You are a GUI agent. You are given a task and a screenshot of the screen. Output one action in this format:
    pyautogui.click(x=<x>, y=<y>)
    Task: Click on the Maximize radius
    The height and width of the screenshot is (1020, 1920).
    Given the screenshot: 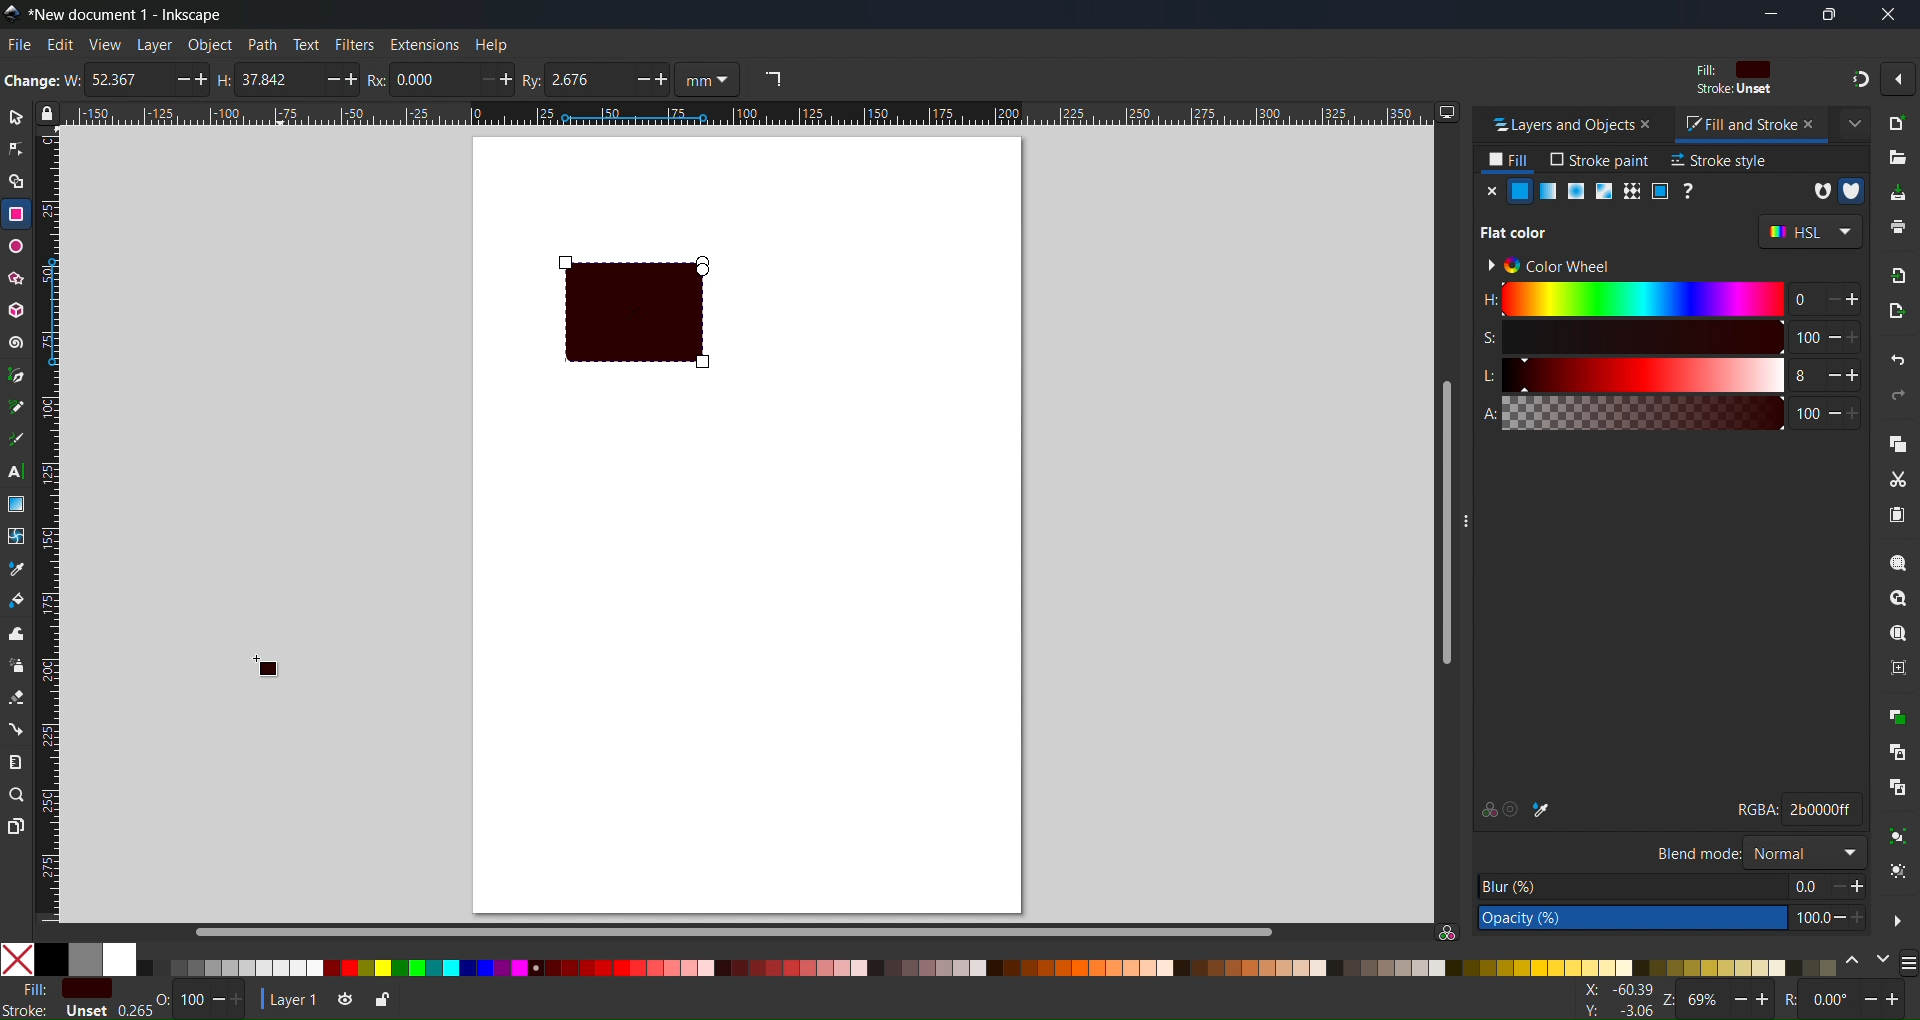 What is the action you would take?
    pyautogui.click(x=666, y=81)
    